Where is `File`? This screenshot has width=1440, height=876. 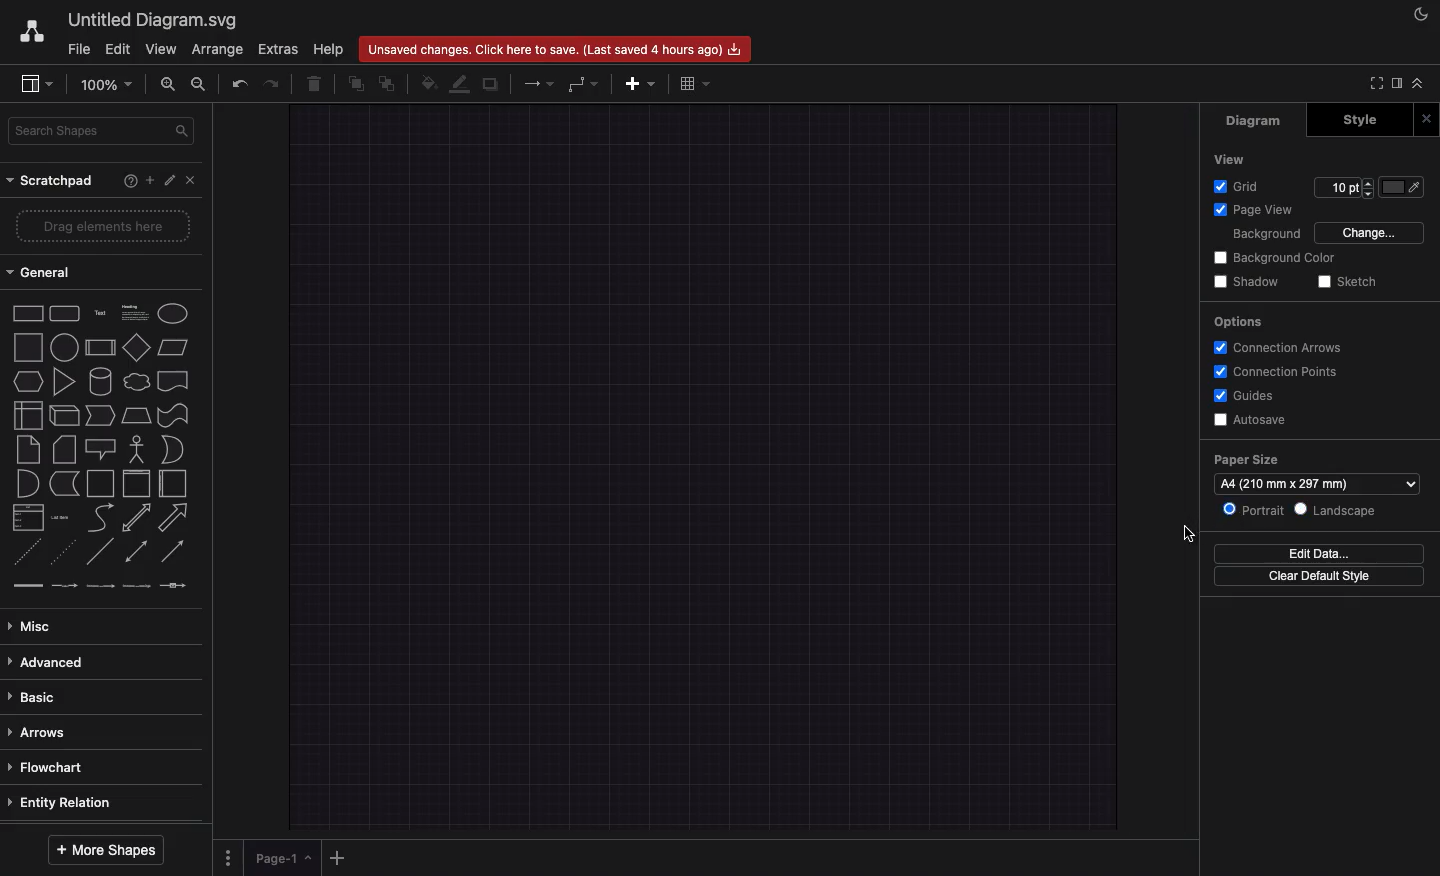 File is located at coordinates (78, 50).